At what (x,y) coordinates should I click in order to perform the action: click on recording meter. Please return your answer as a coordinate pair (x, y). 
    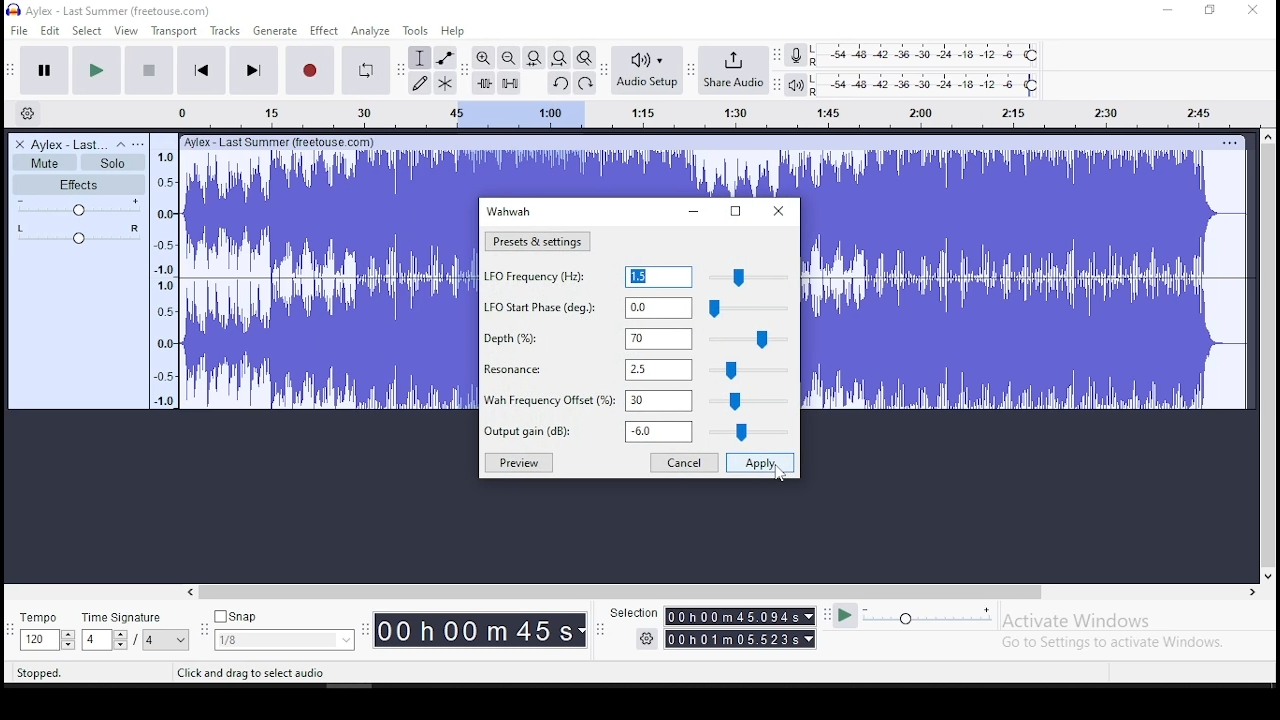
    Looking at the image, I should click on (796, 54).